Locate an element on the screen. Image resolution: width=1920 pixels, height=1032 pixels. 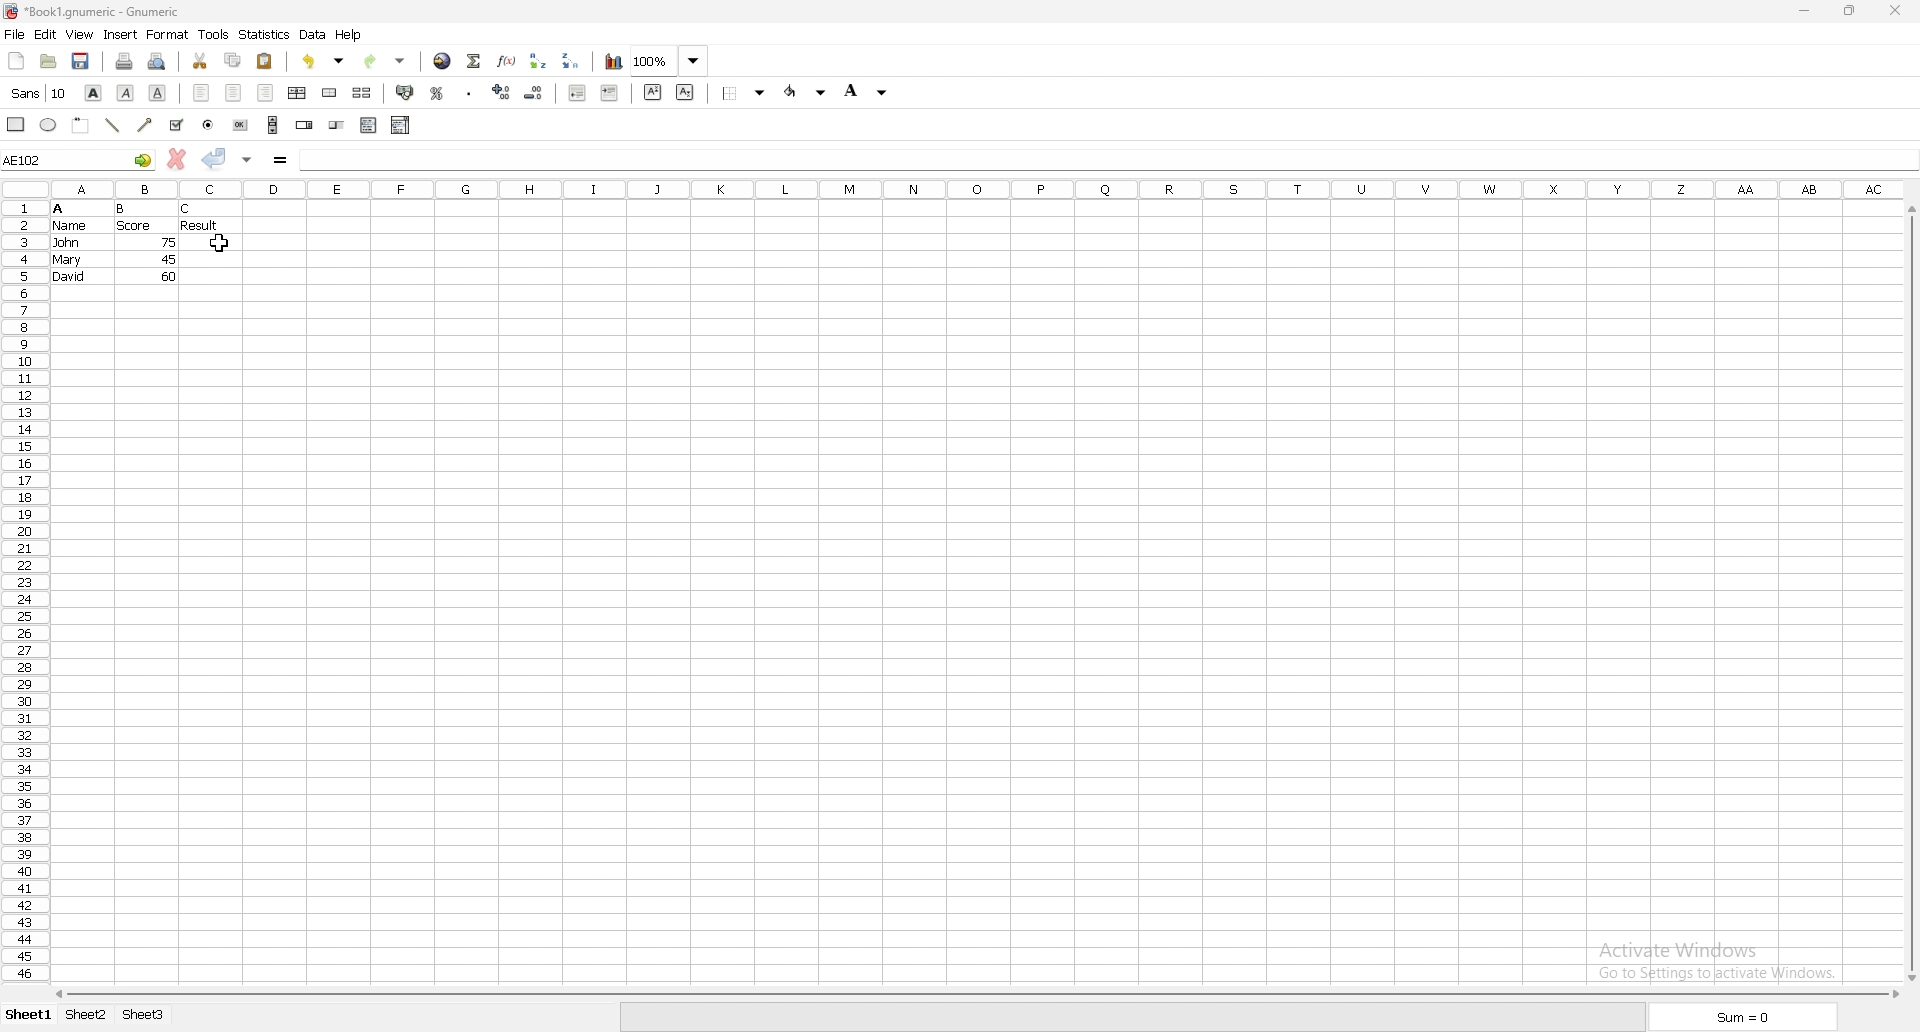
function is located at coordinates (506, 62).